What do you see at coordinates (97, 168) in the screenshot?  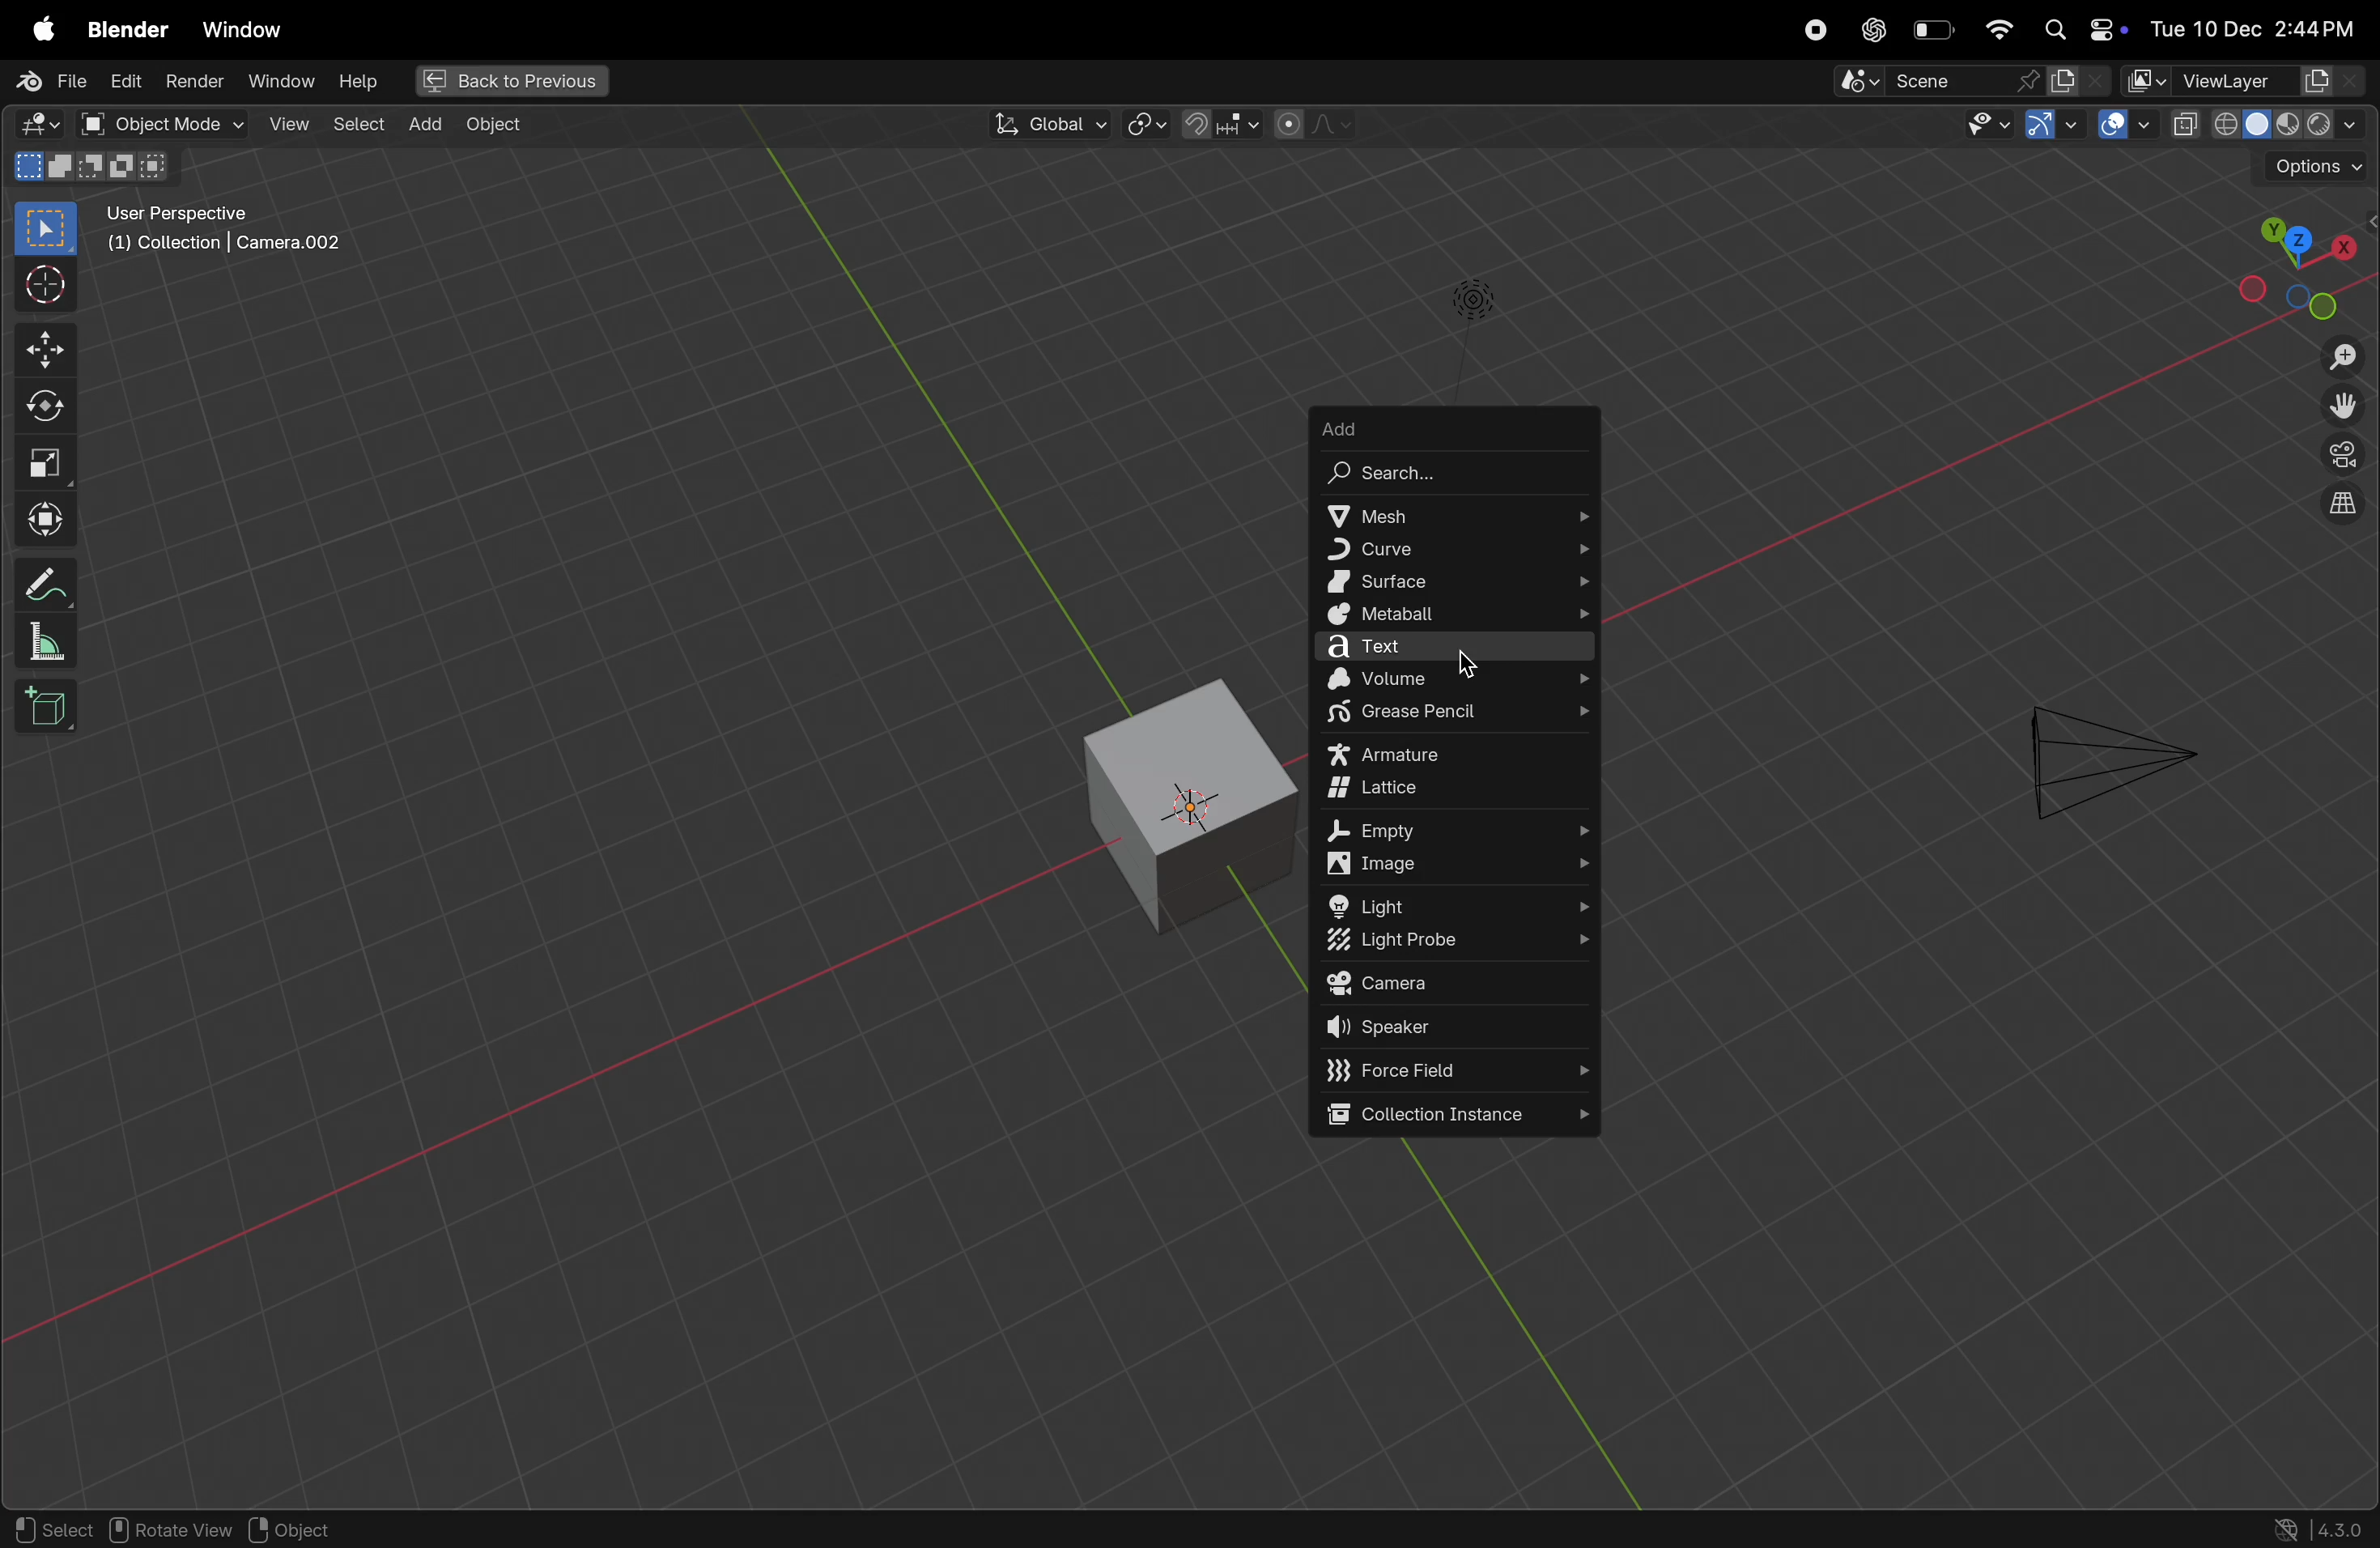 I see `modes` at bounding box center [97, 168].